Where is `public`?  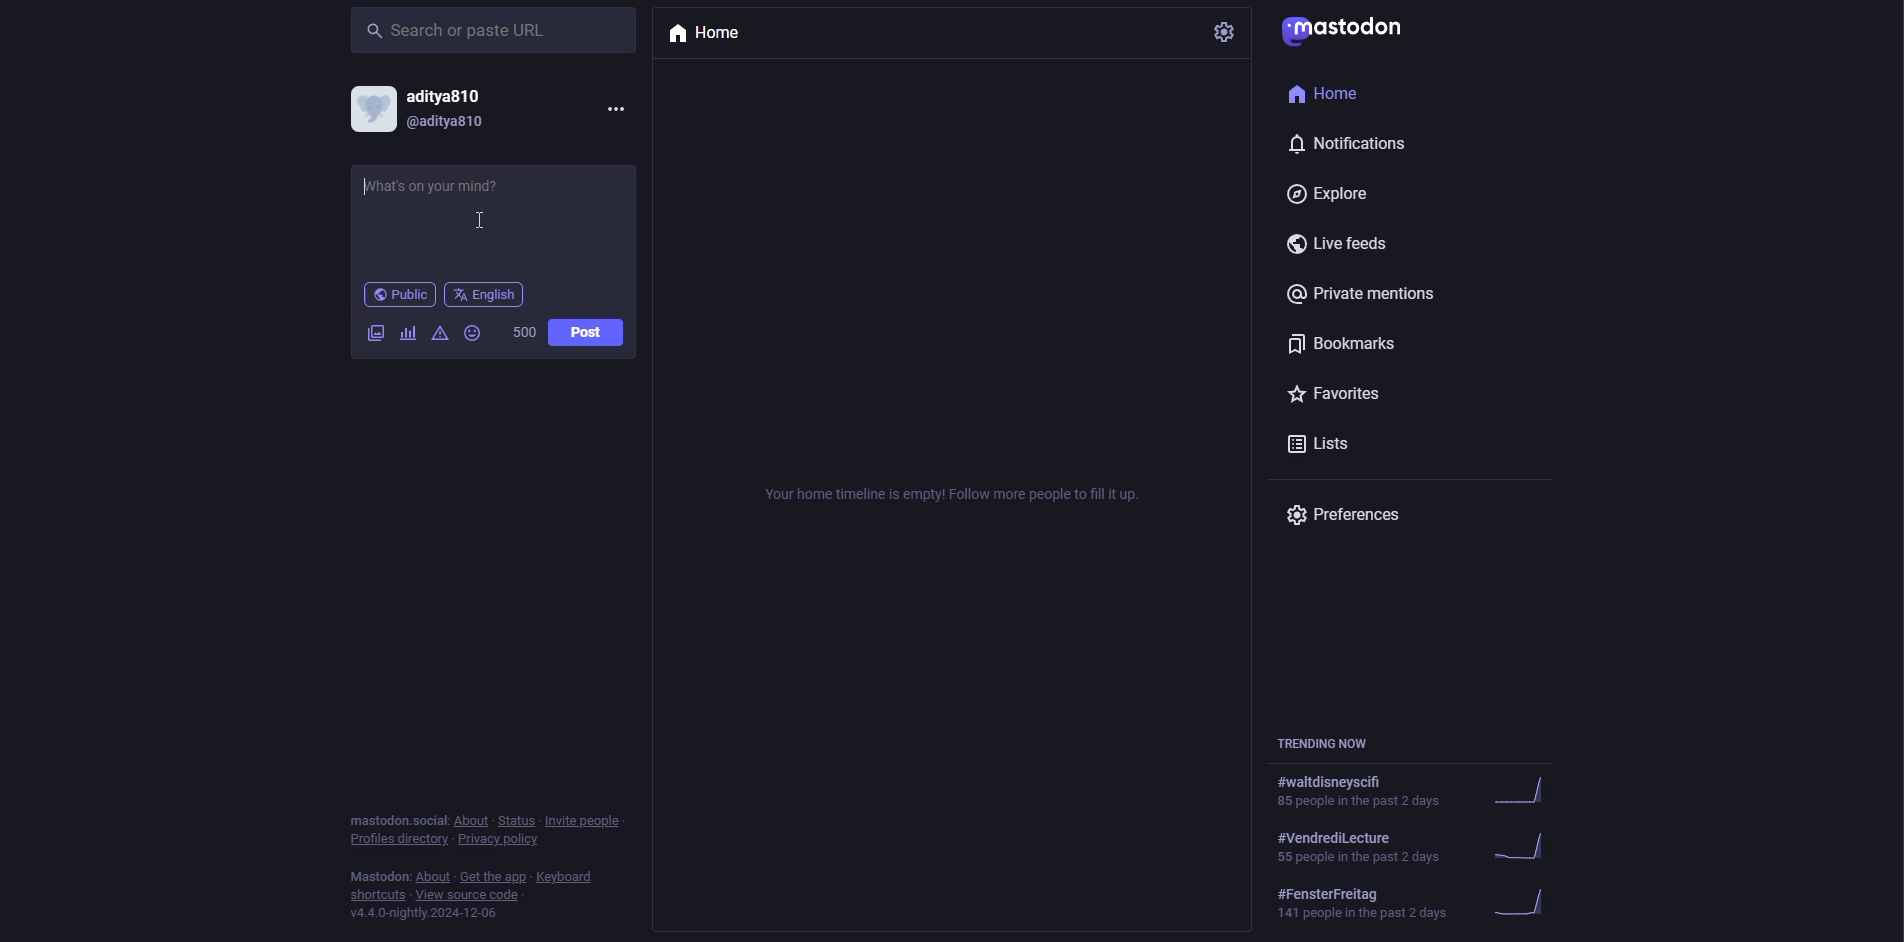 public is located at coordinates (399, 296).